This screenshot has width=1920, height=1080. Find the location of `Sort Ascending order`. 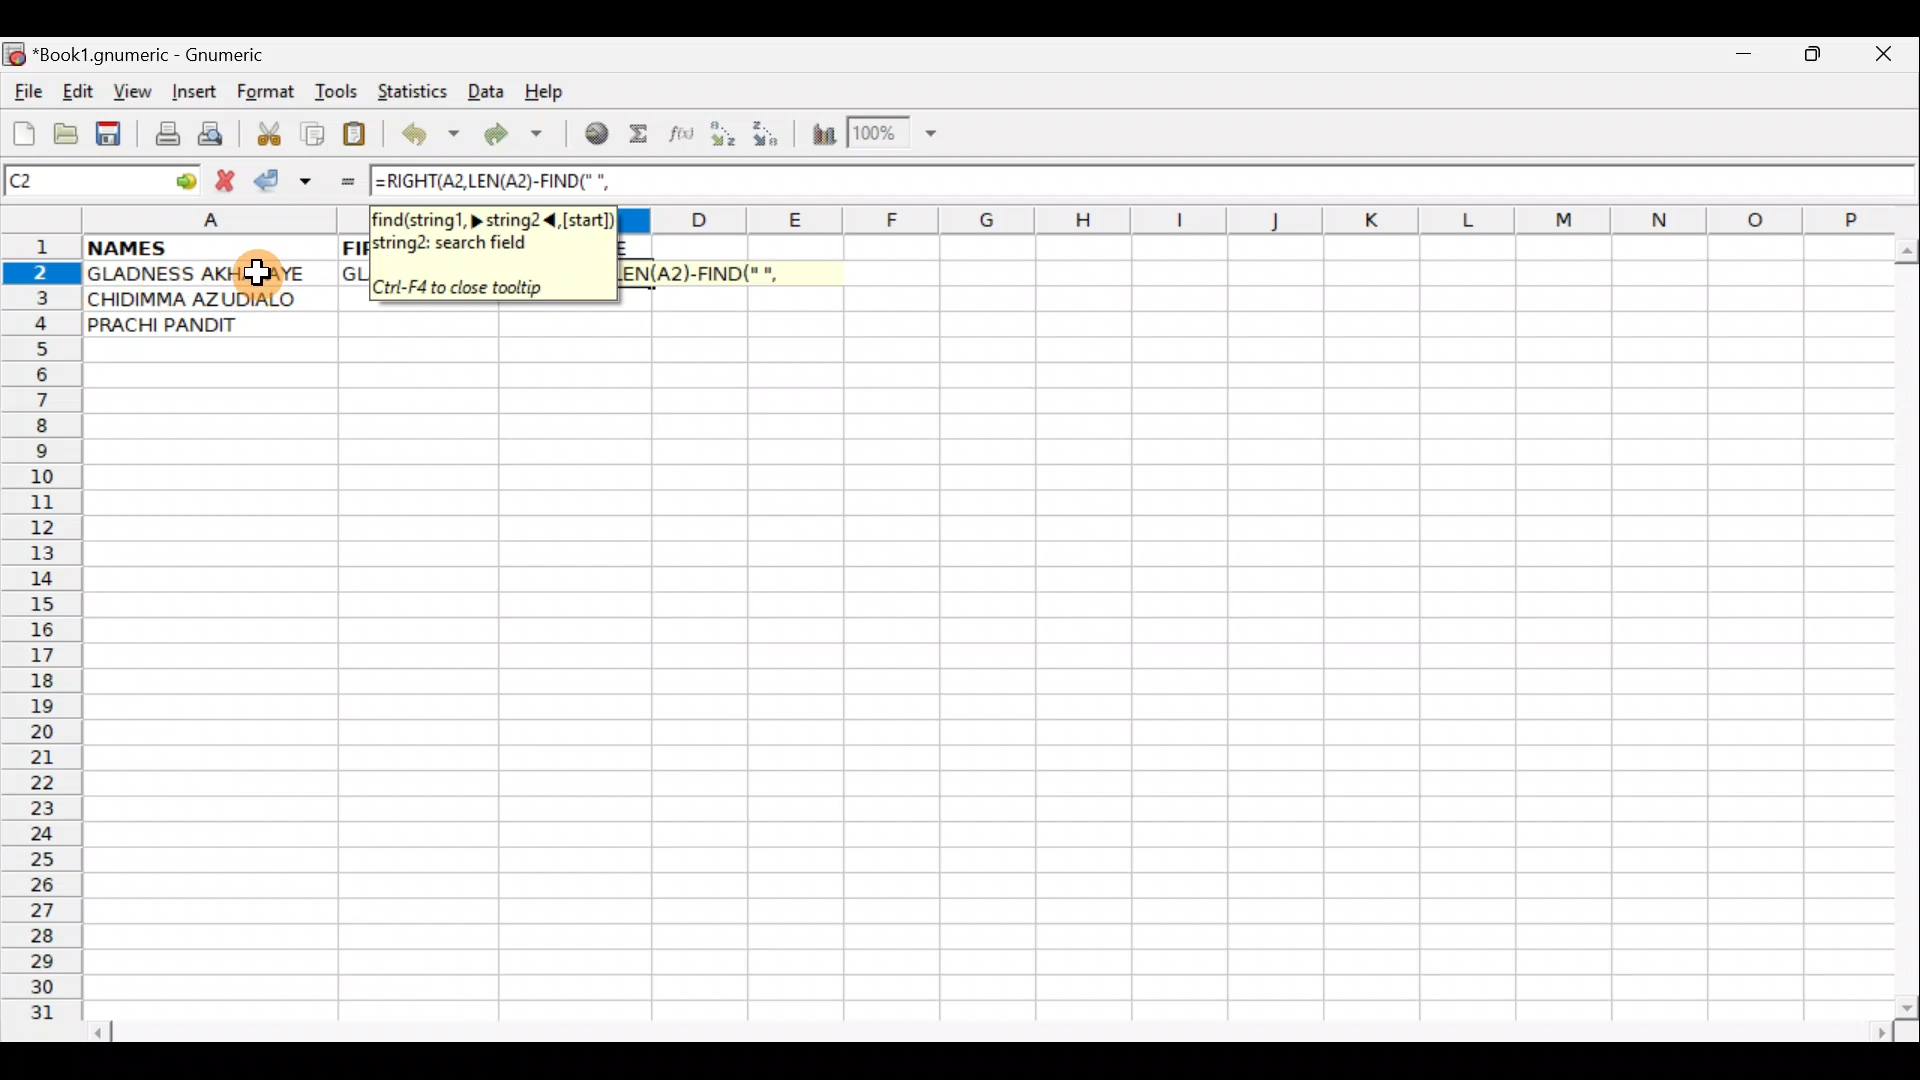

Sort Ascending order is located at coordinates (729, 138).